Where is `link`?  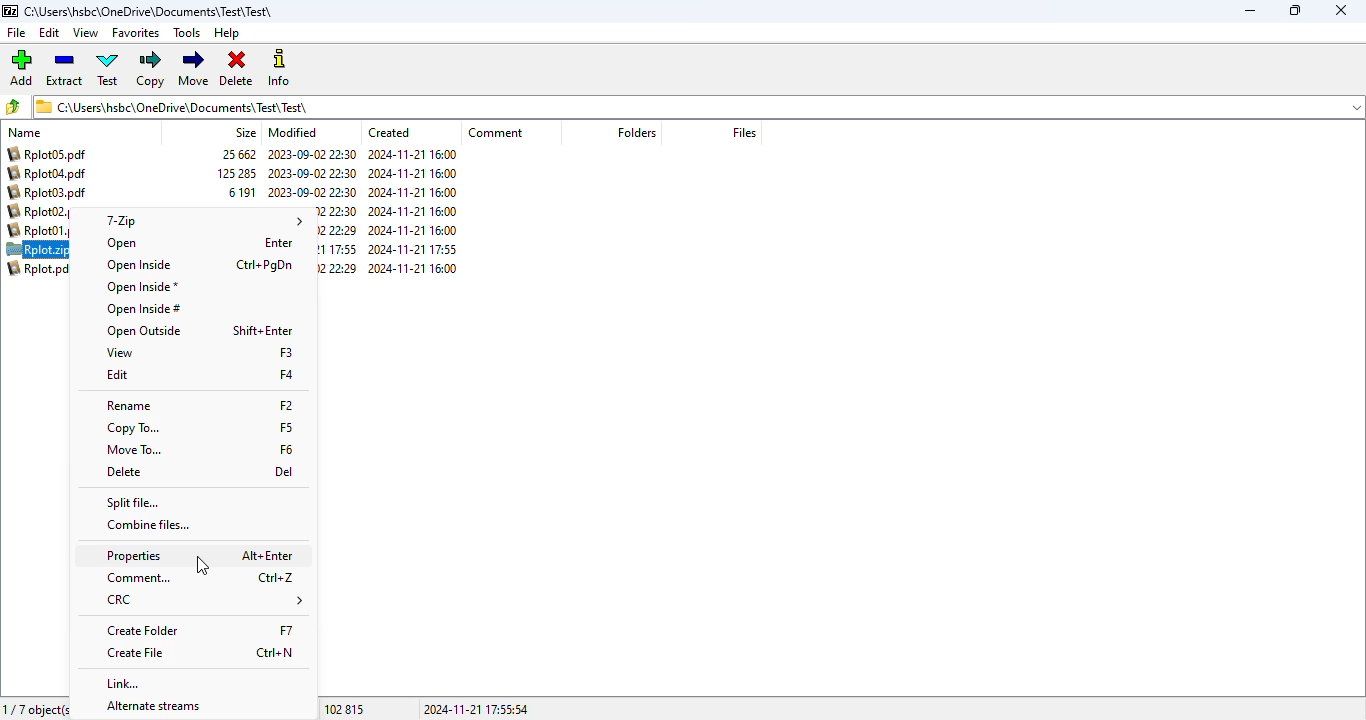 link is located at coordinates (125, 683).